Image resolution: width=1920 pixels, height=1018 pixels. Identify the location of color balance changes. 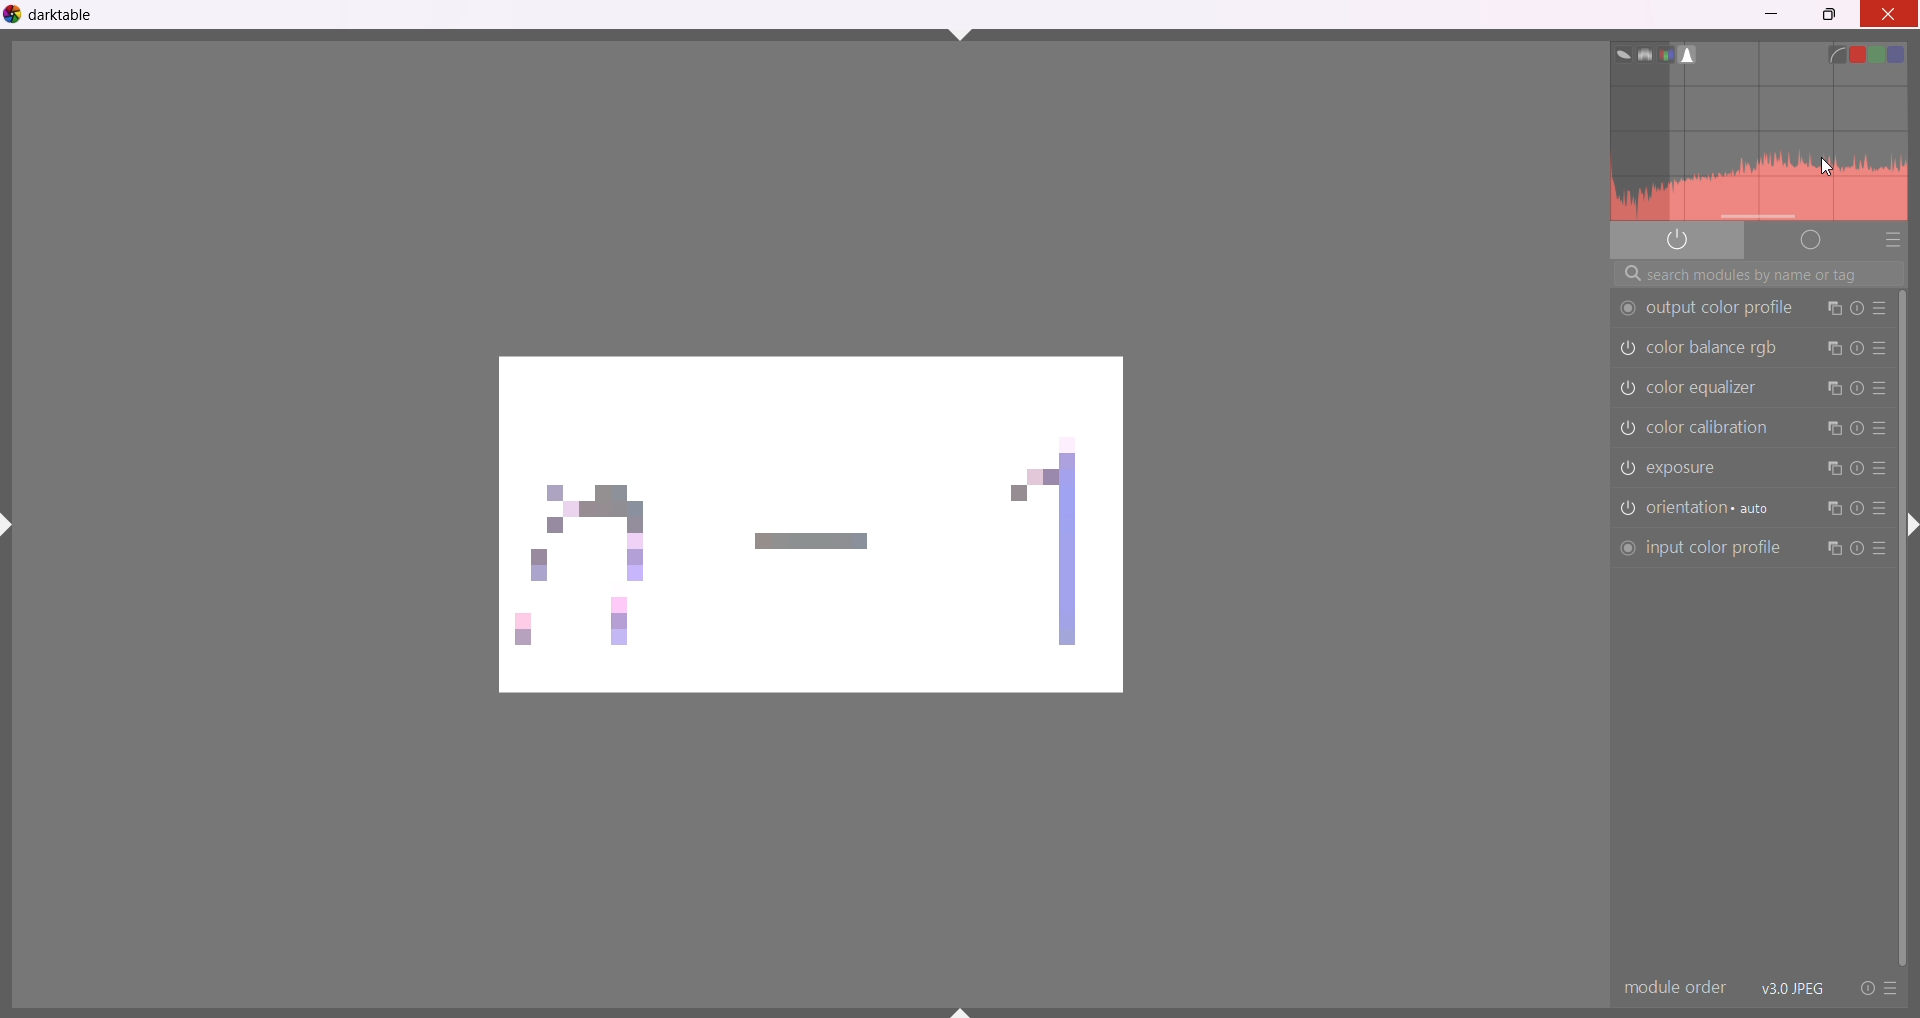
(816, 529).